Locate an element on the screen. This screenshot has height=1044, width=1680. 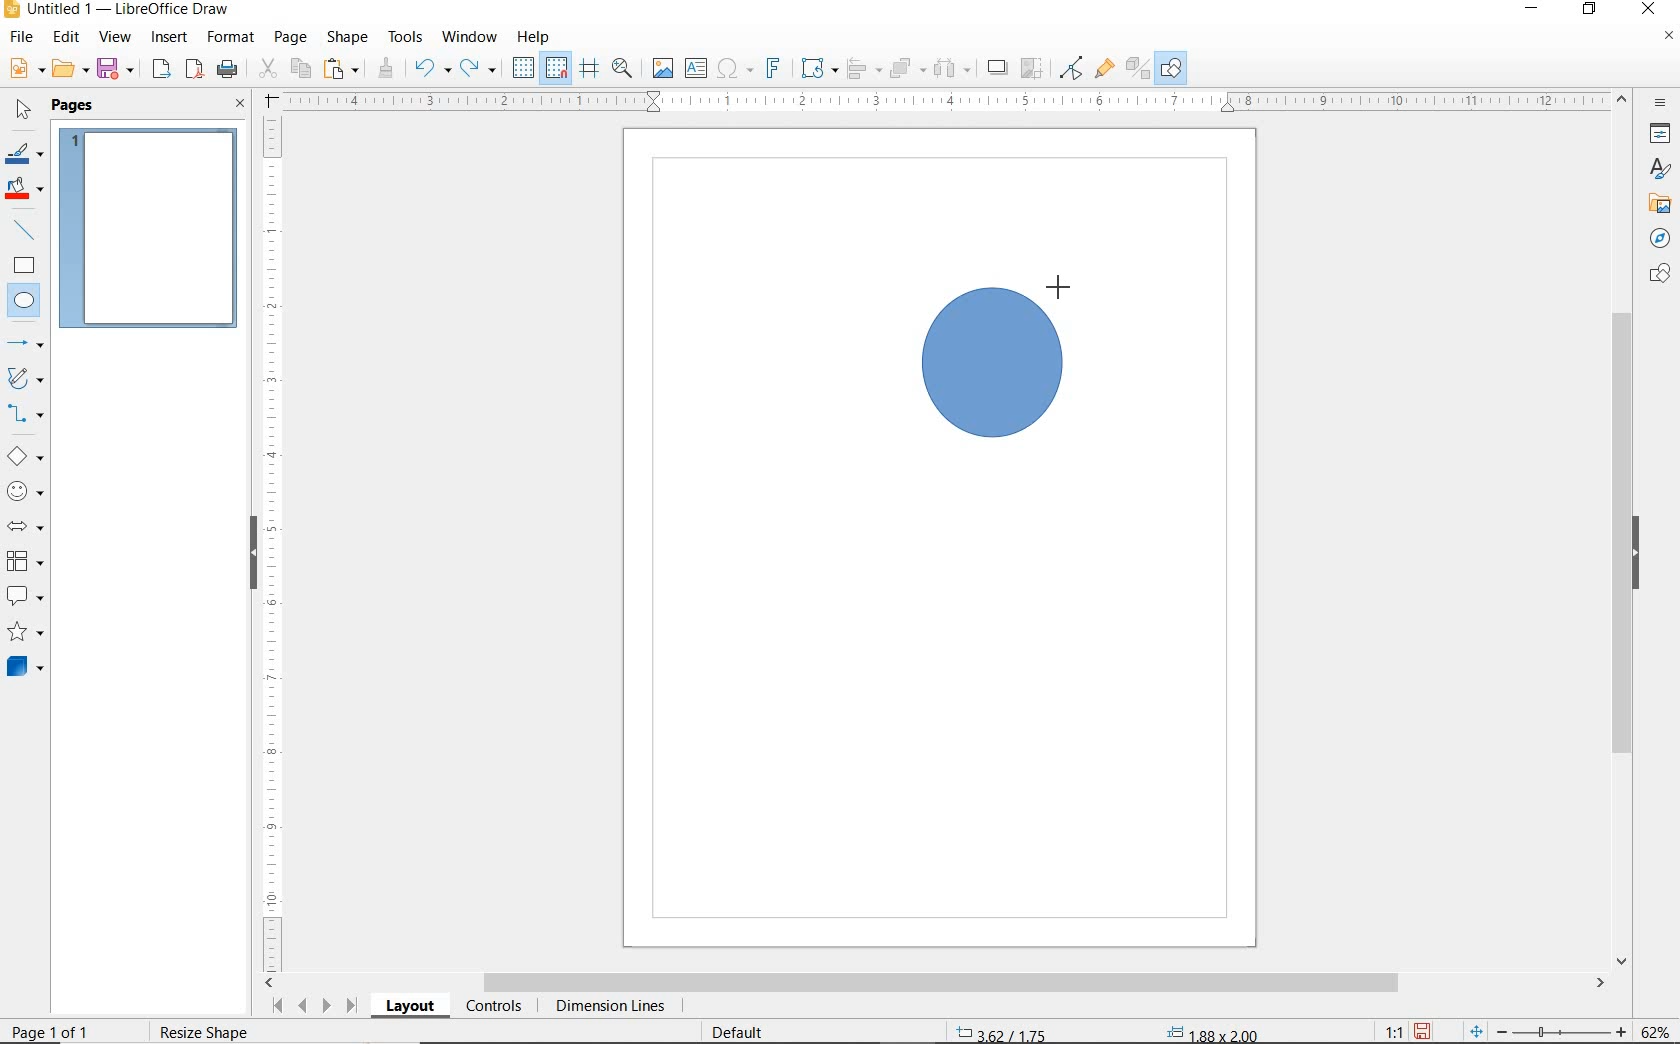
CURVES AND POLYGONS is located at coordinates (24, 380).